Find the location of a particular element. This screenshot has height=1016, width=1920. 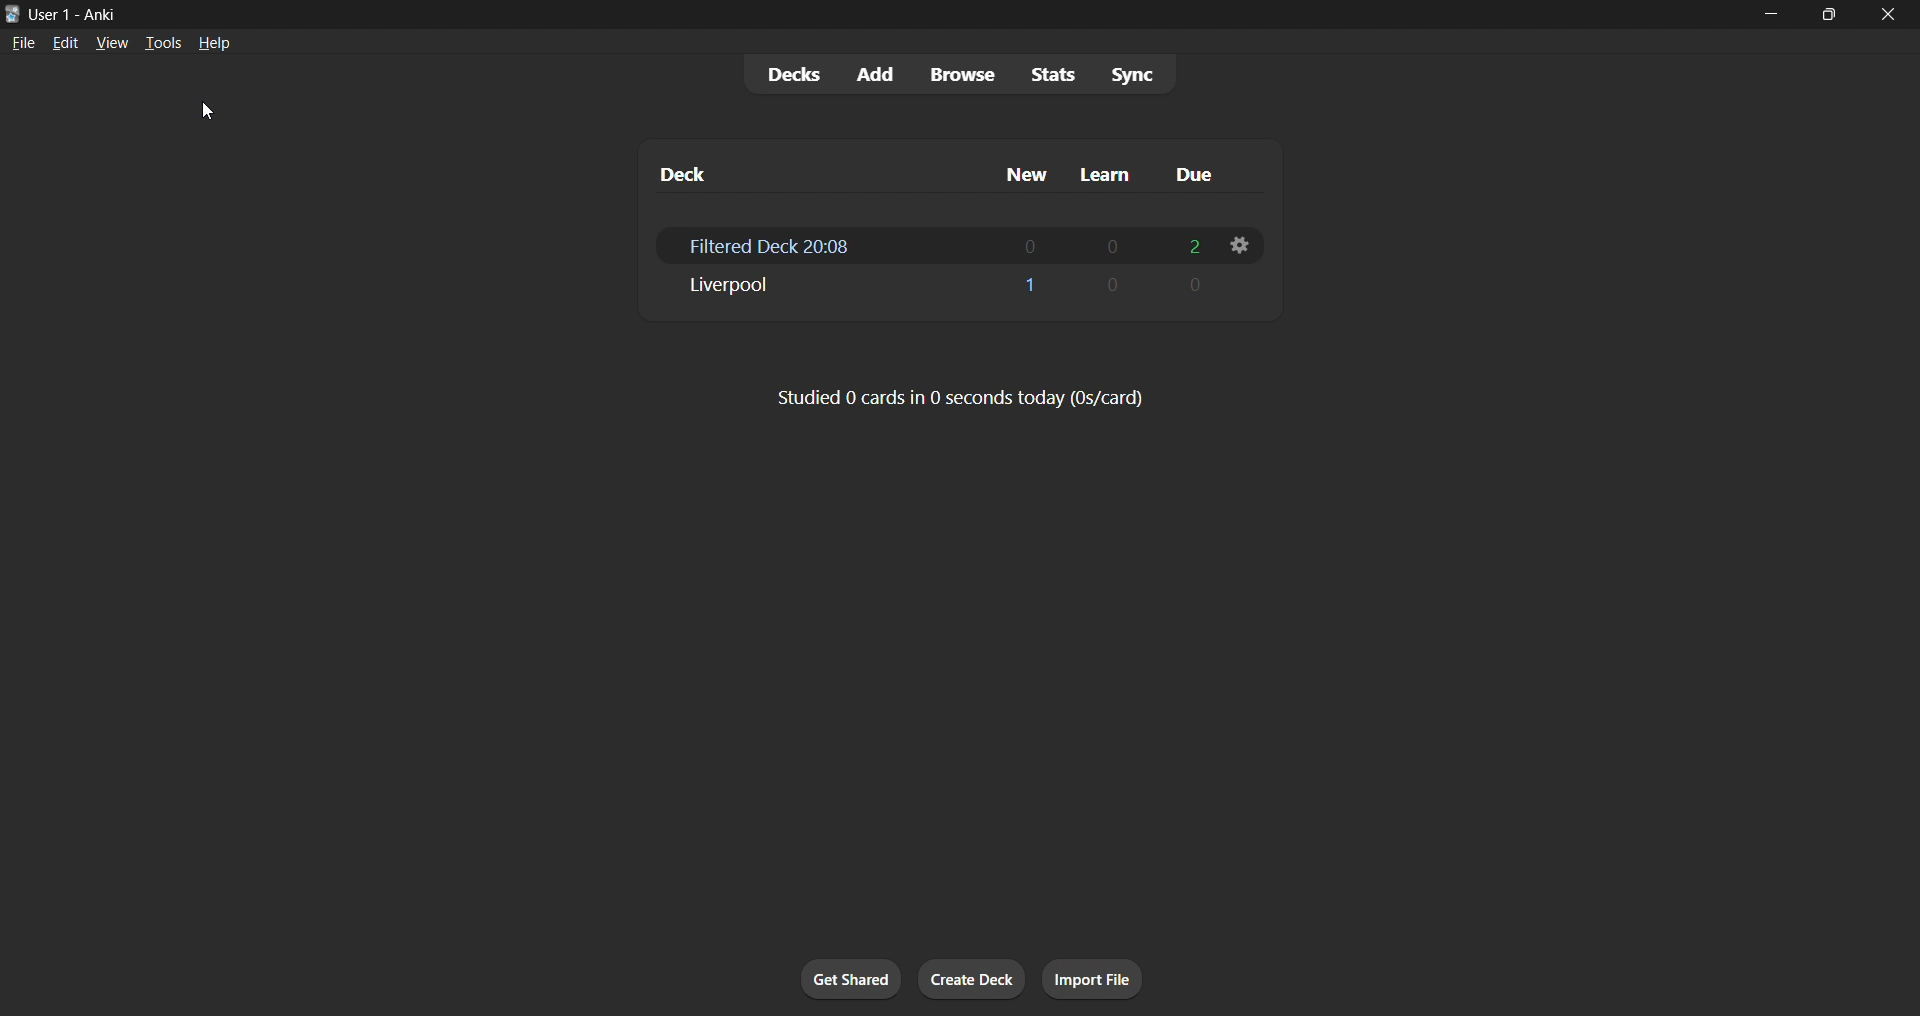

Anki is located at coordinates (12, 14).